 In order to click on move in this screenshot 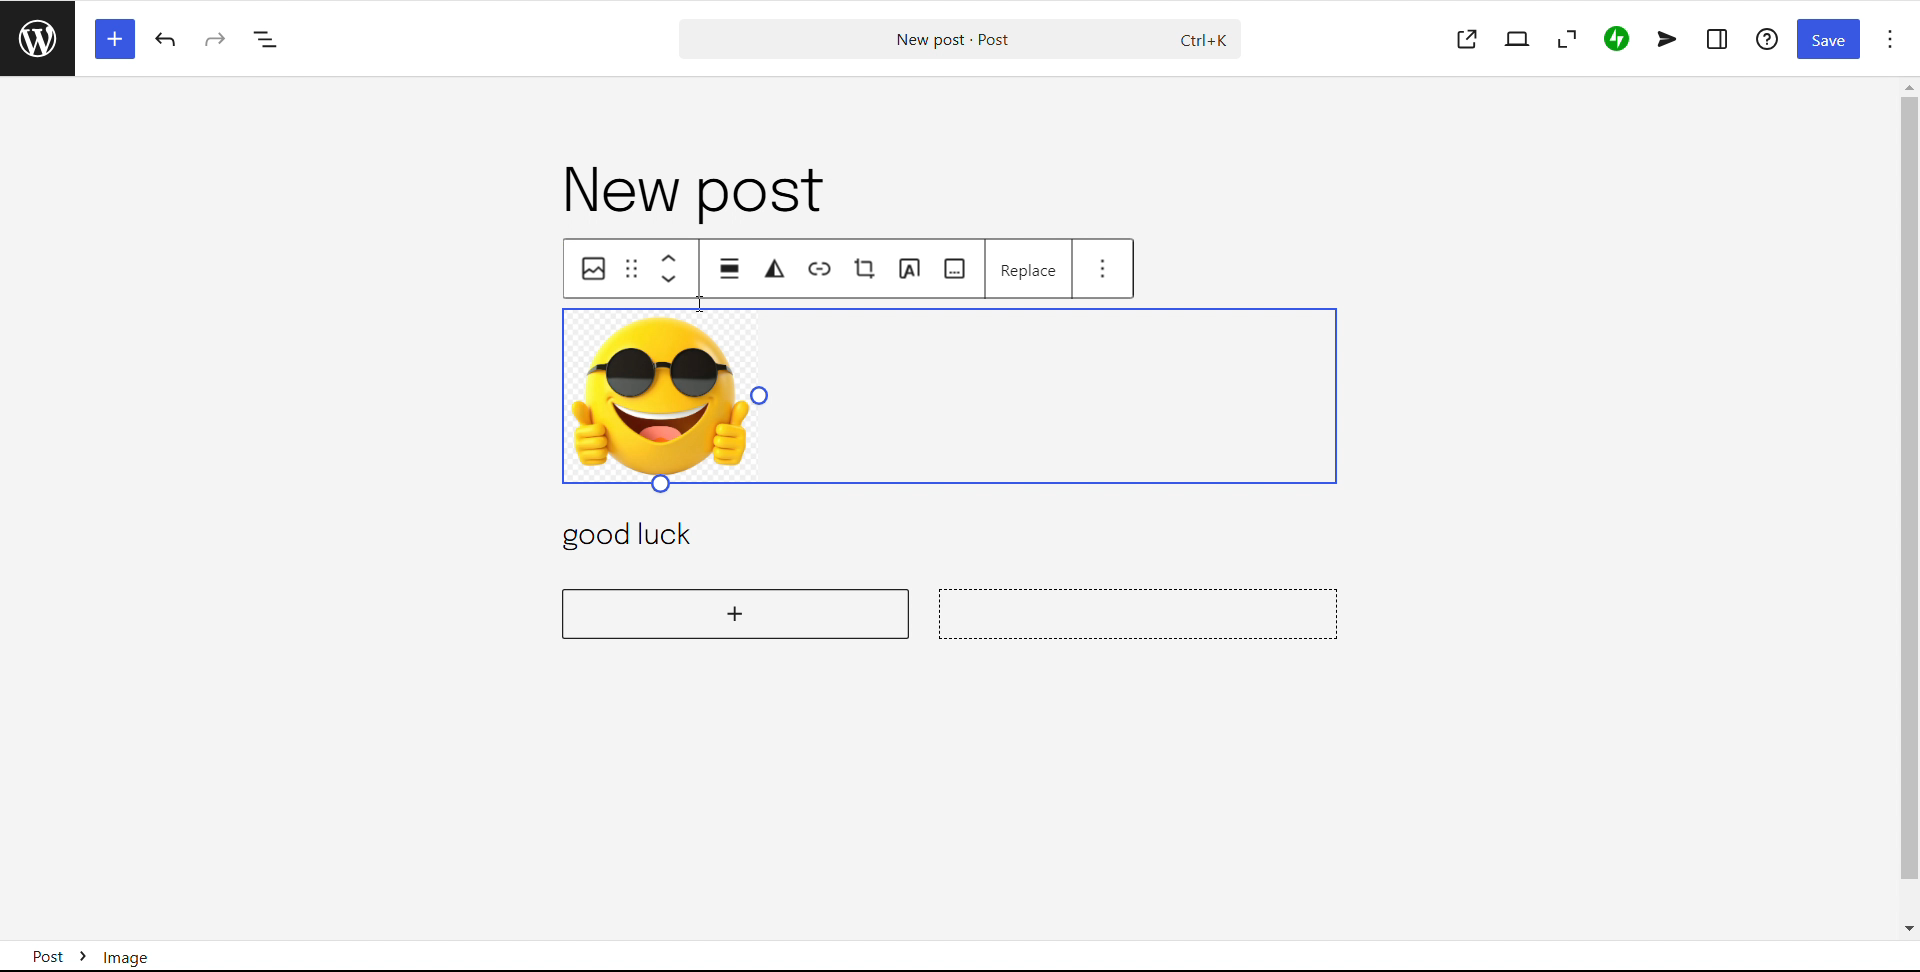, I will do `click(732, 268)`.